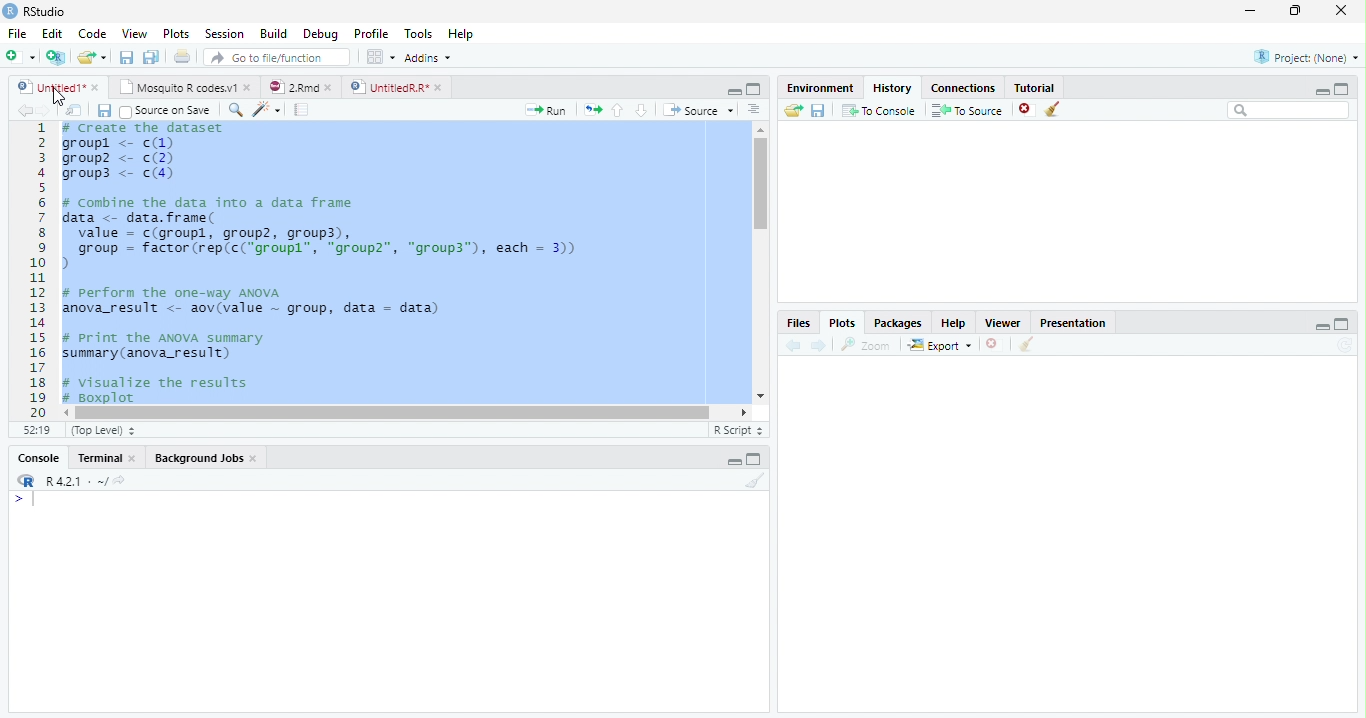 The image size is (1366, 718). I want to click on Save, so click(128, 58).